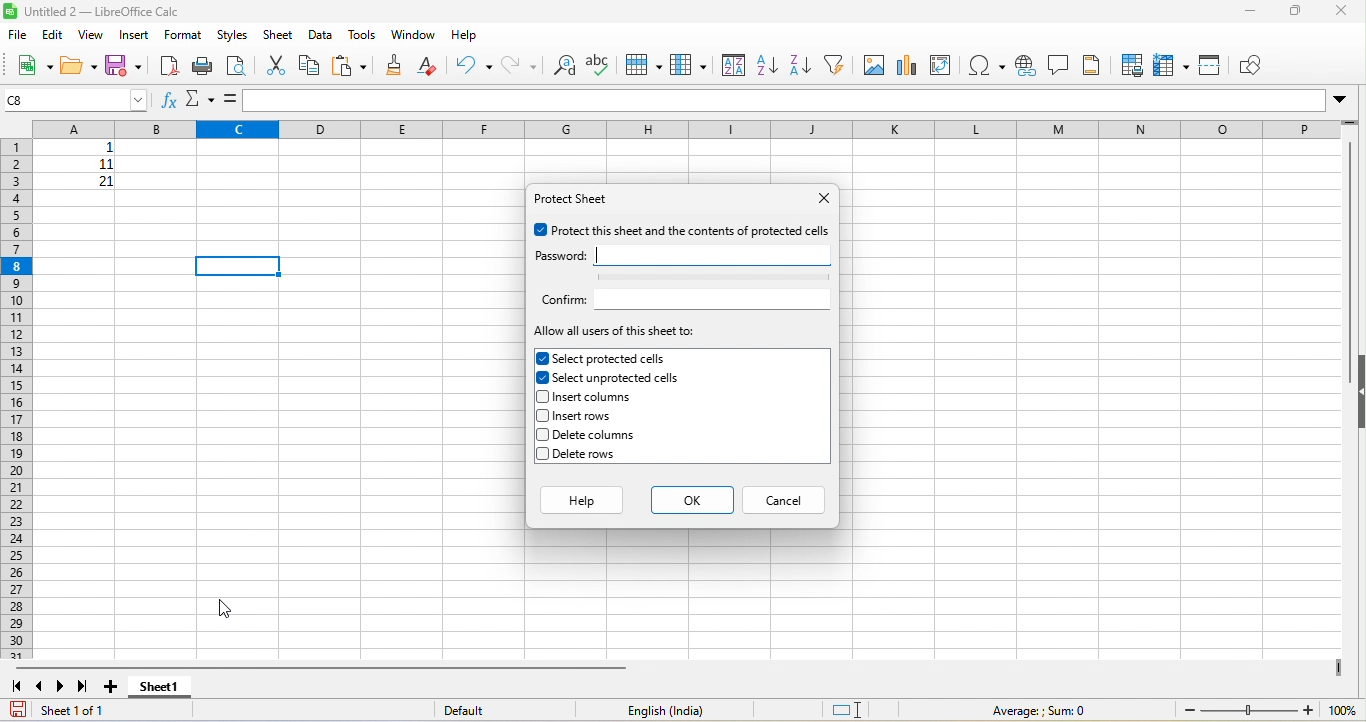 The width and height of the screenshot is (1366, 722). Describe the element at coordinates (168, 65) in the screenshot. I see `export pdf` at that location.